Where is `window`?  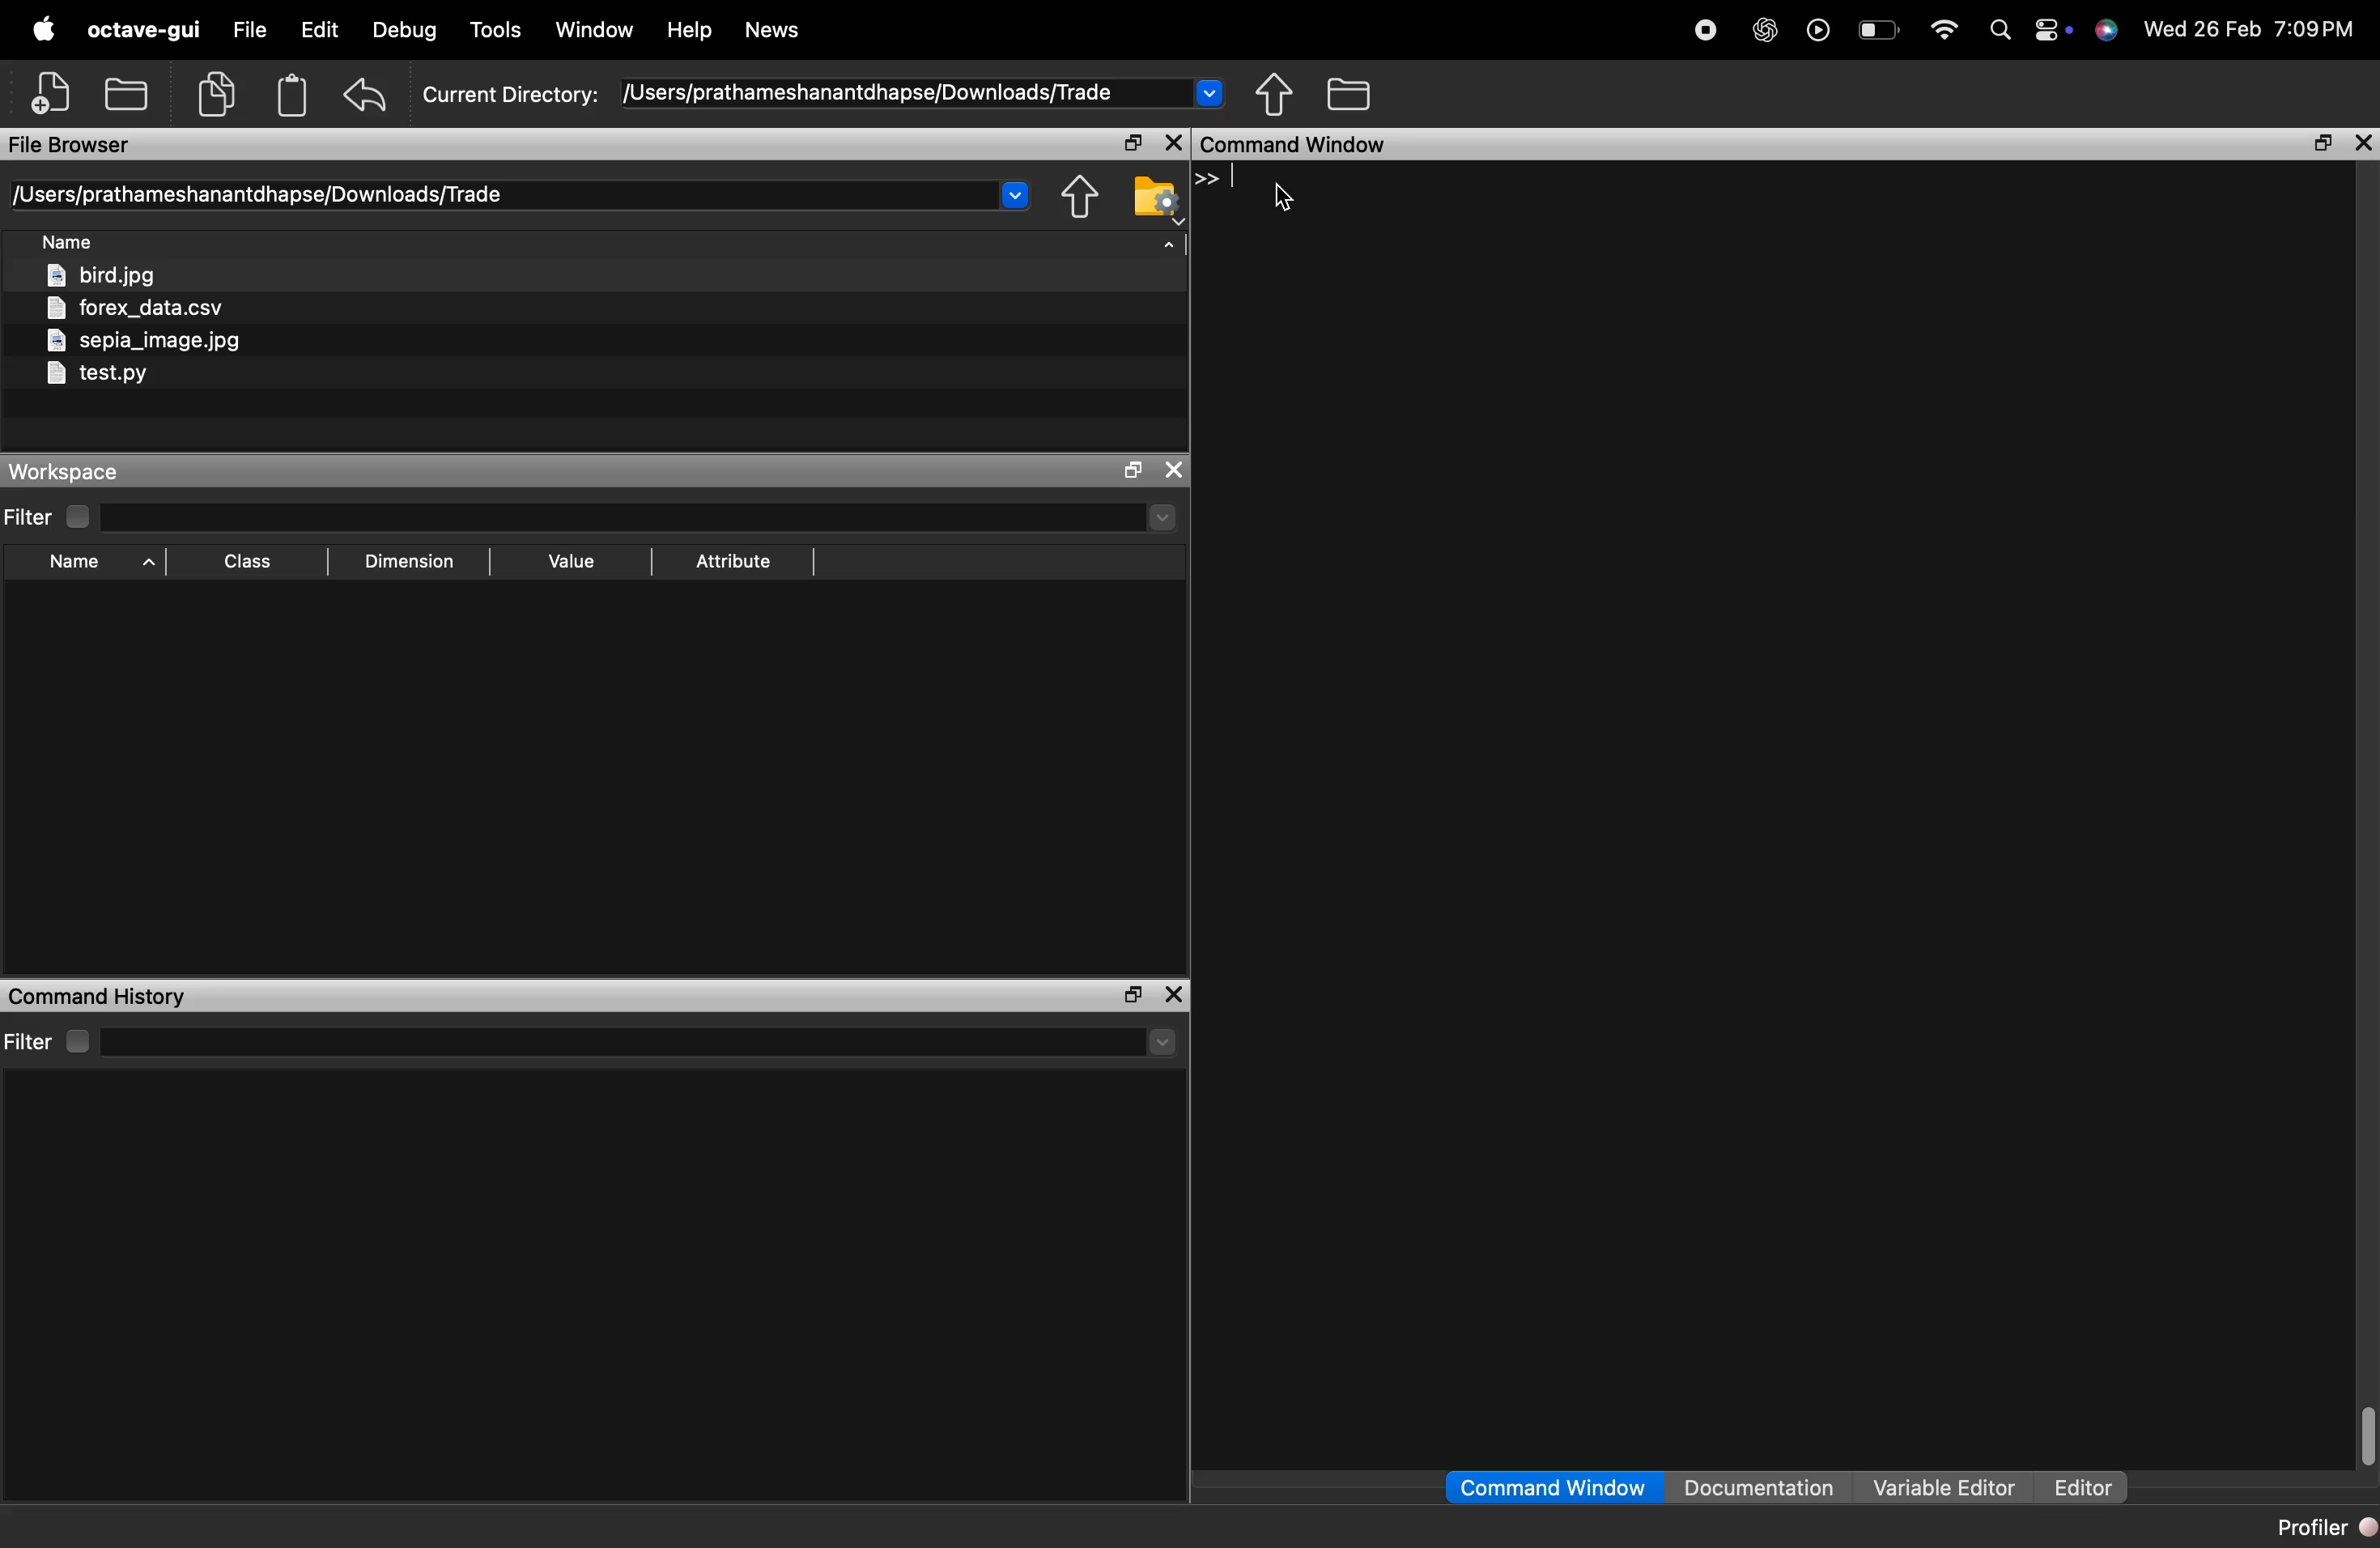
window is located at coordinates (596, 31).